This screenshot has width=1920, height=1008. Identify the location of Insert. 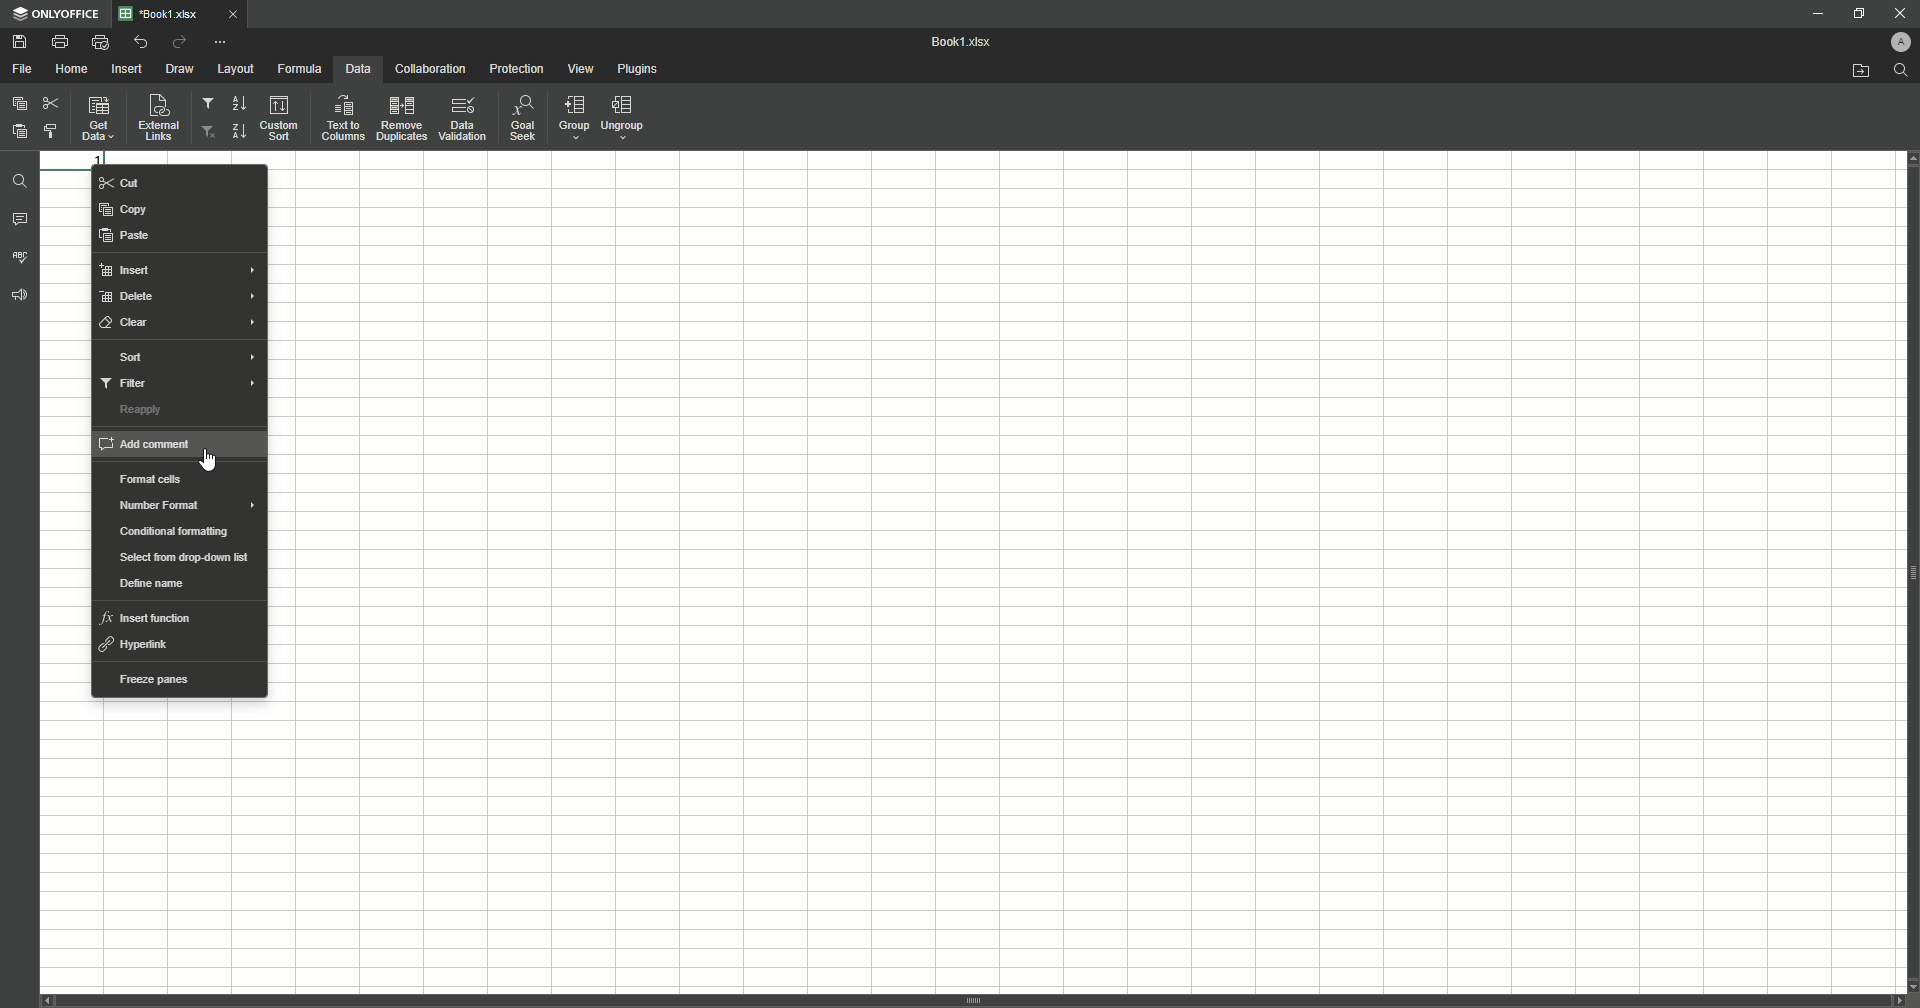
(127, 272).